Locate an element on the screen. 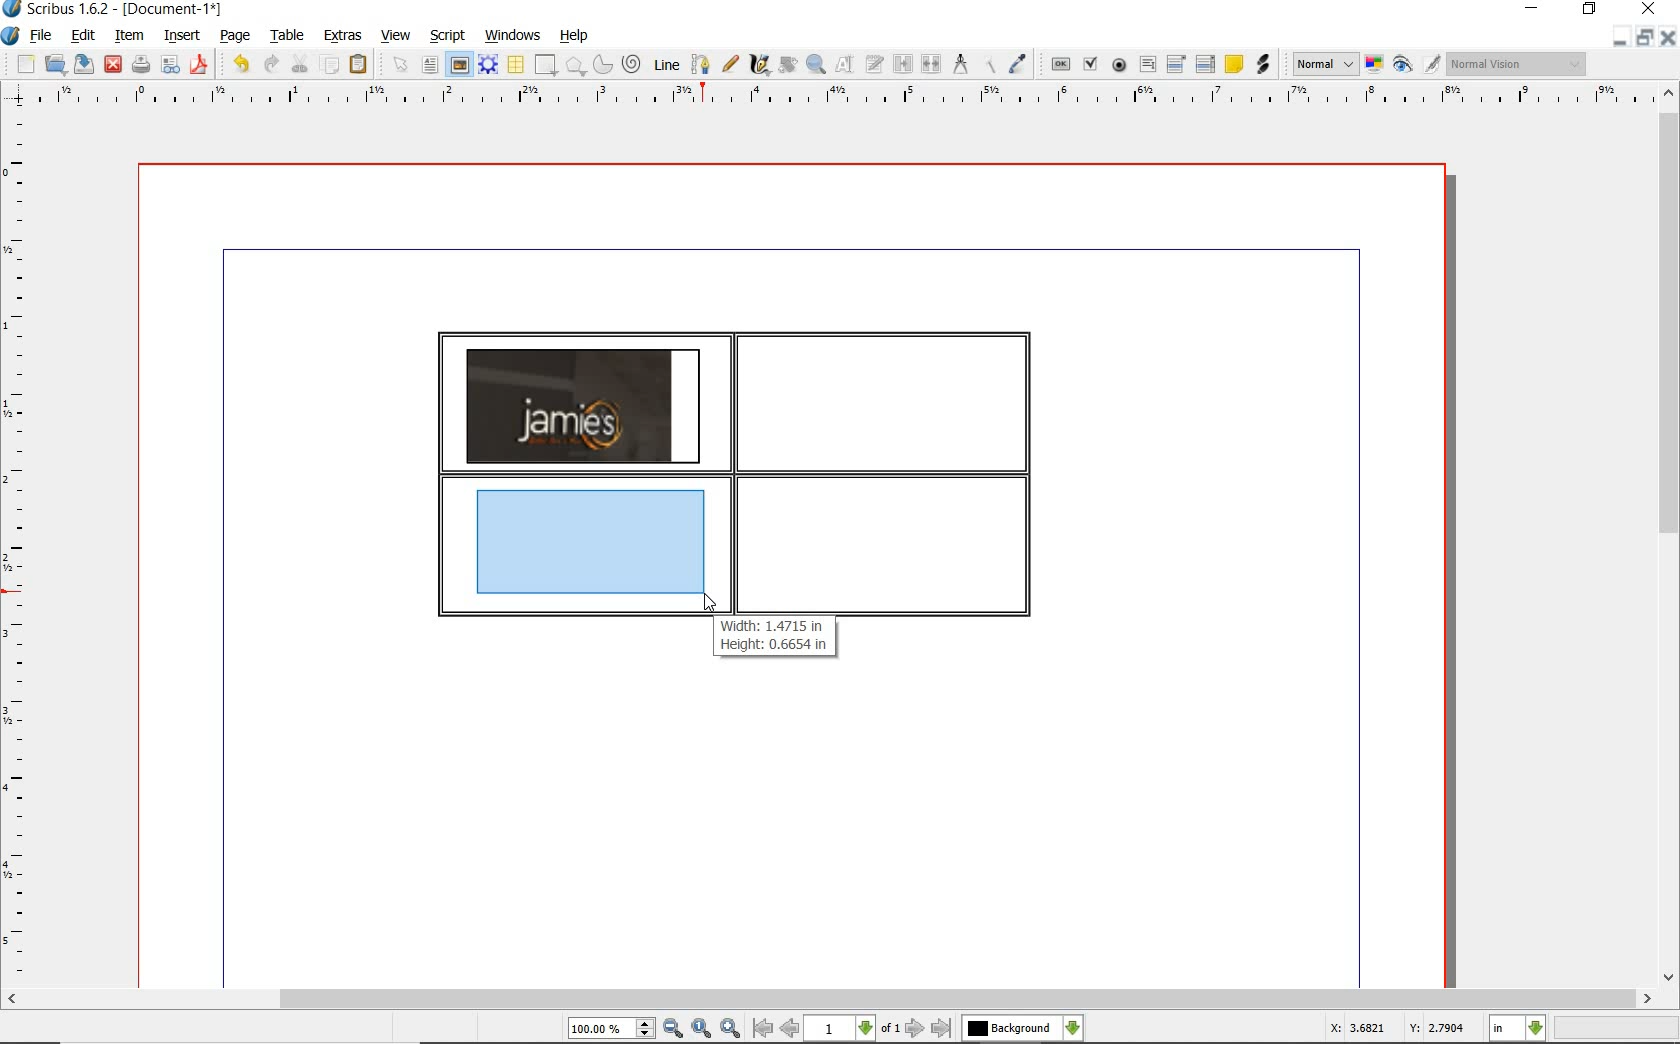 Image resolution: width=1680 pixels, height=1044 pixels. zoom in or out is located at coordinates (815, 65).